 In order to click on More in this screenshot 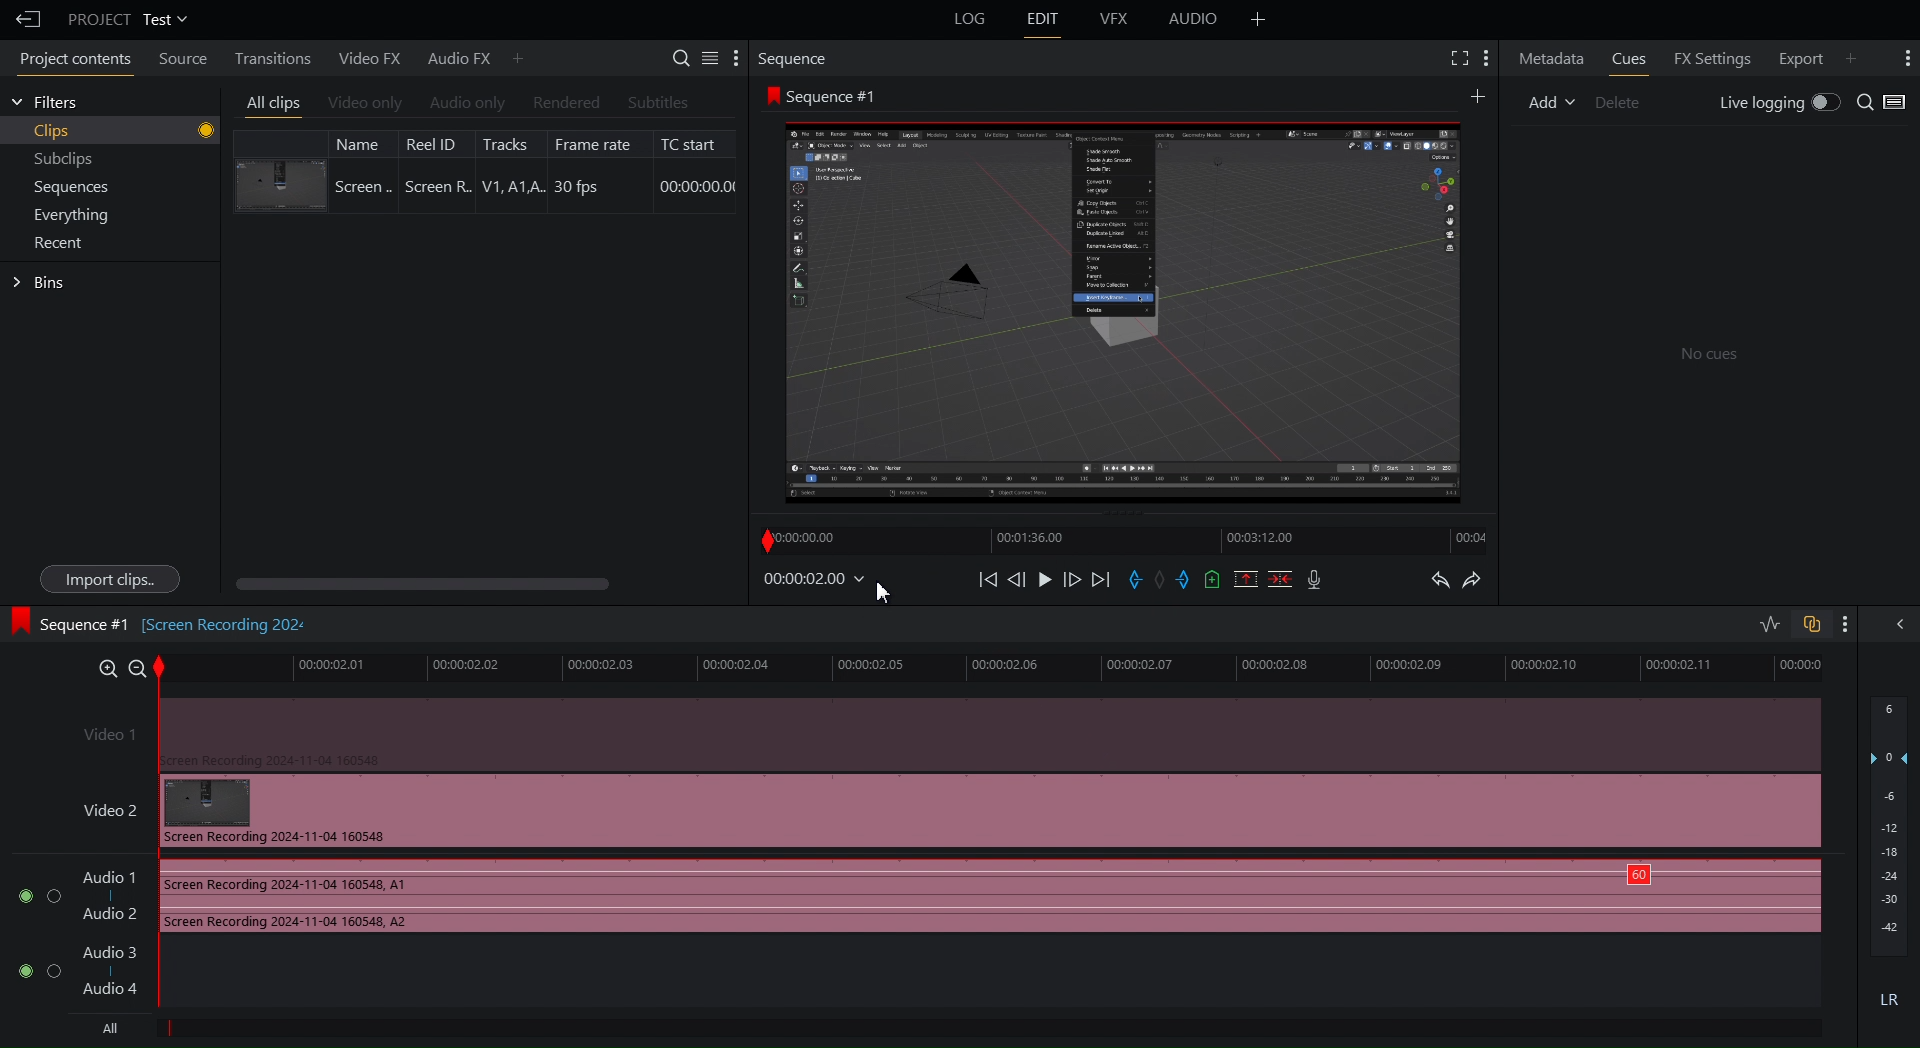, I will do `click(1859, 56)`.